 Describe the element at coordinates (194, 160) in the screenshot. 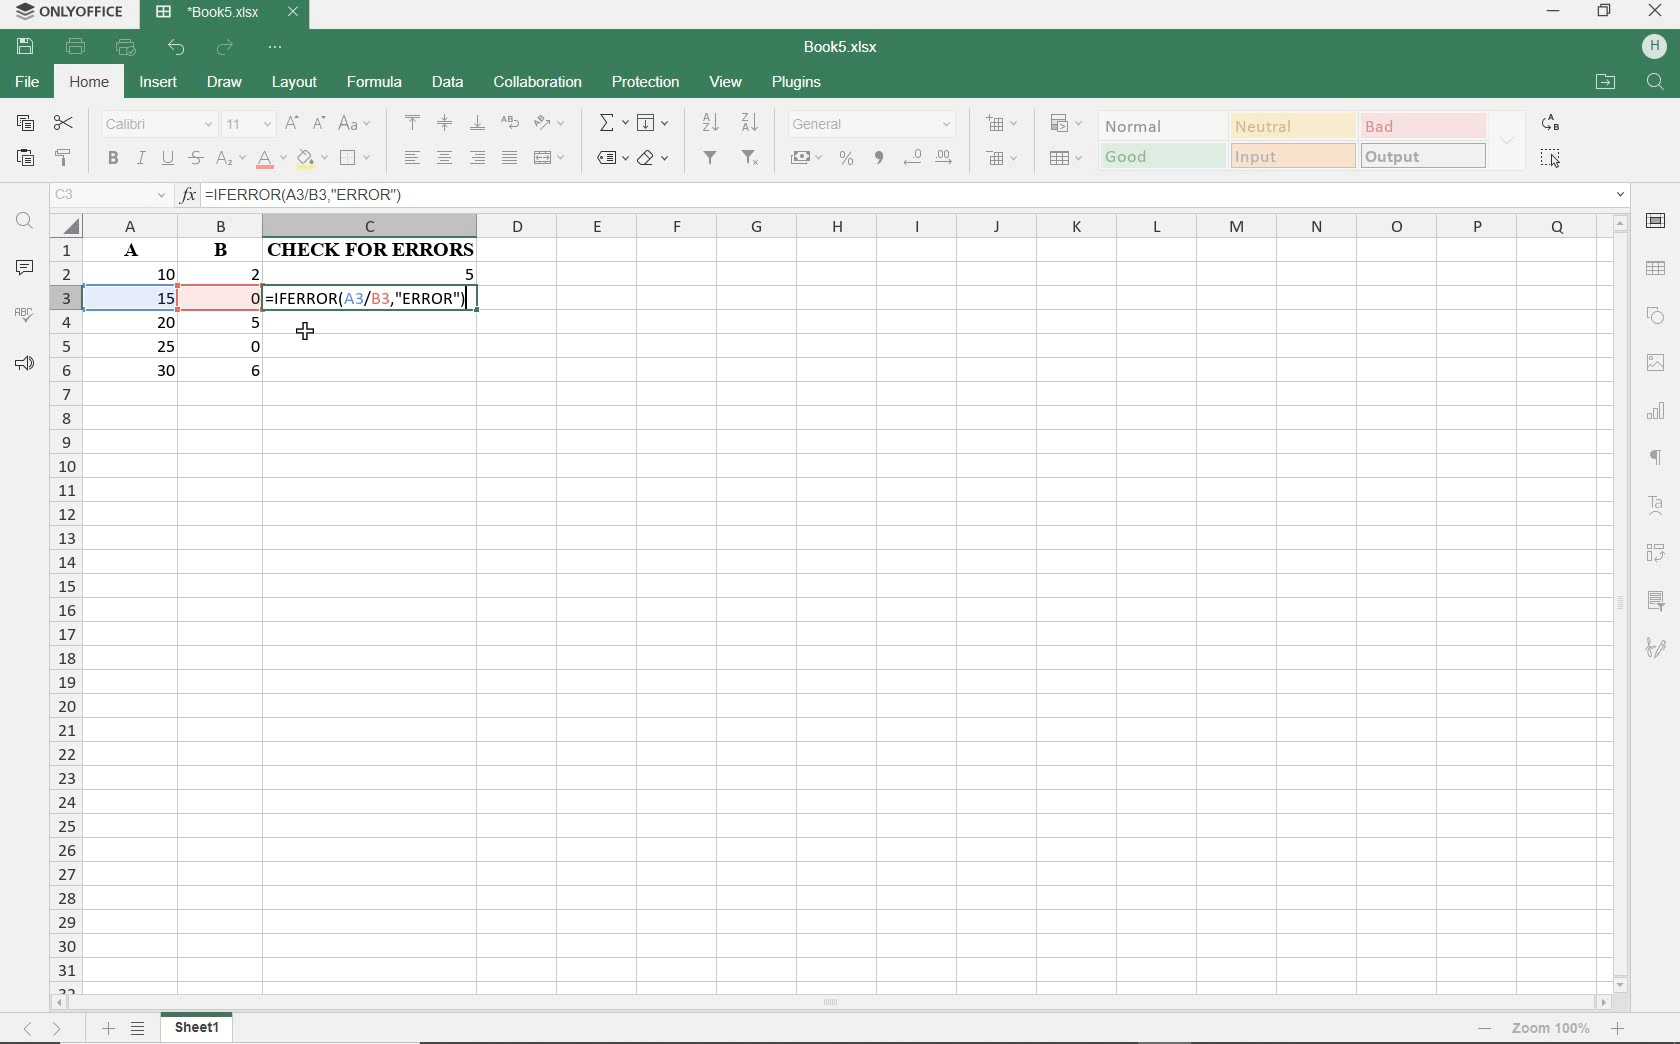

I see `STRIKETHROUGH` at that location.